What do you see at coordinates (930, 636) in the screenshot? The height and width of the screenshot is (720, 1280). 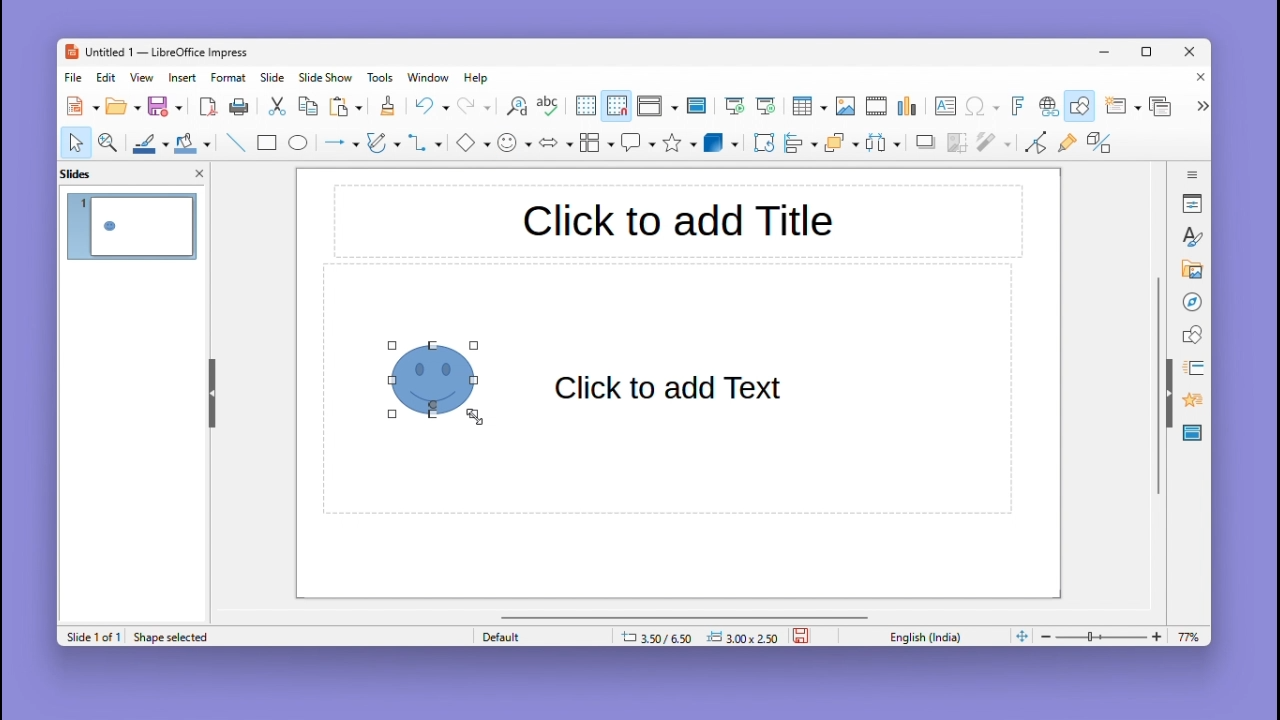 I see `English` at bounding box center [930, 636].